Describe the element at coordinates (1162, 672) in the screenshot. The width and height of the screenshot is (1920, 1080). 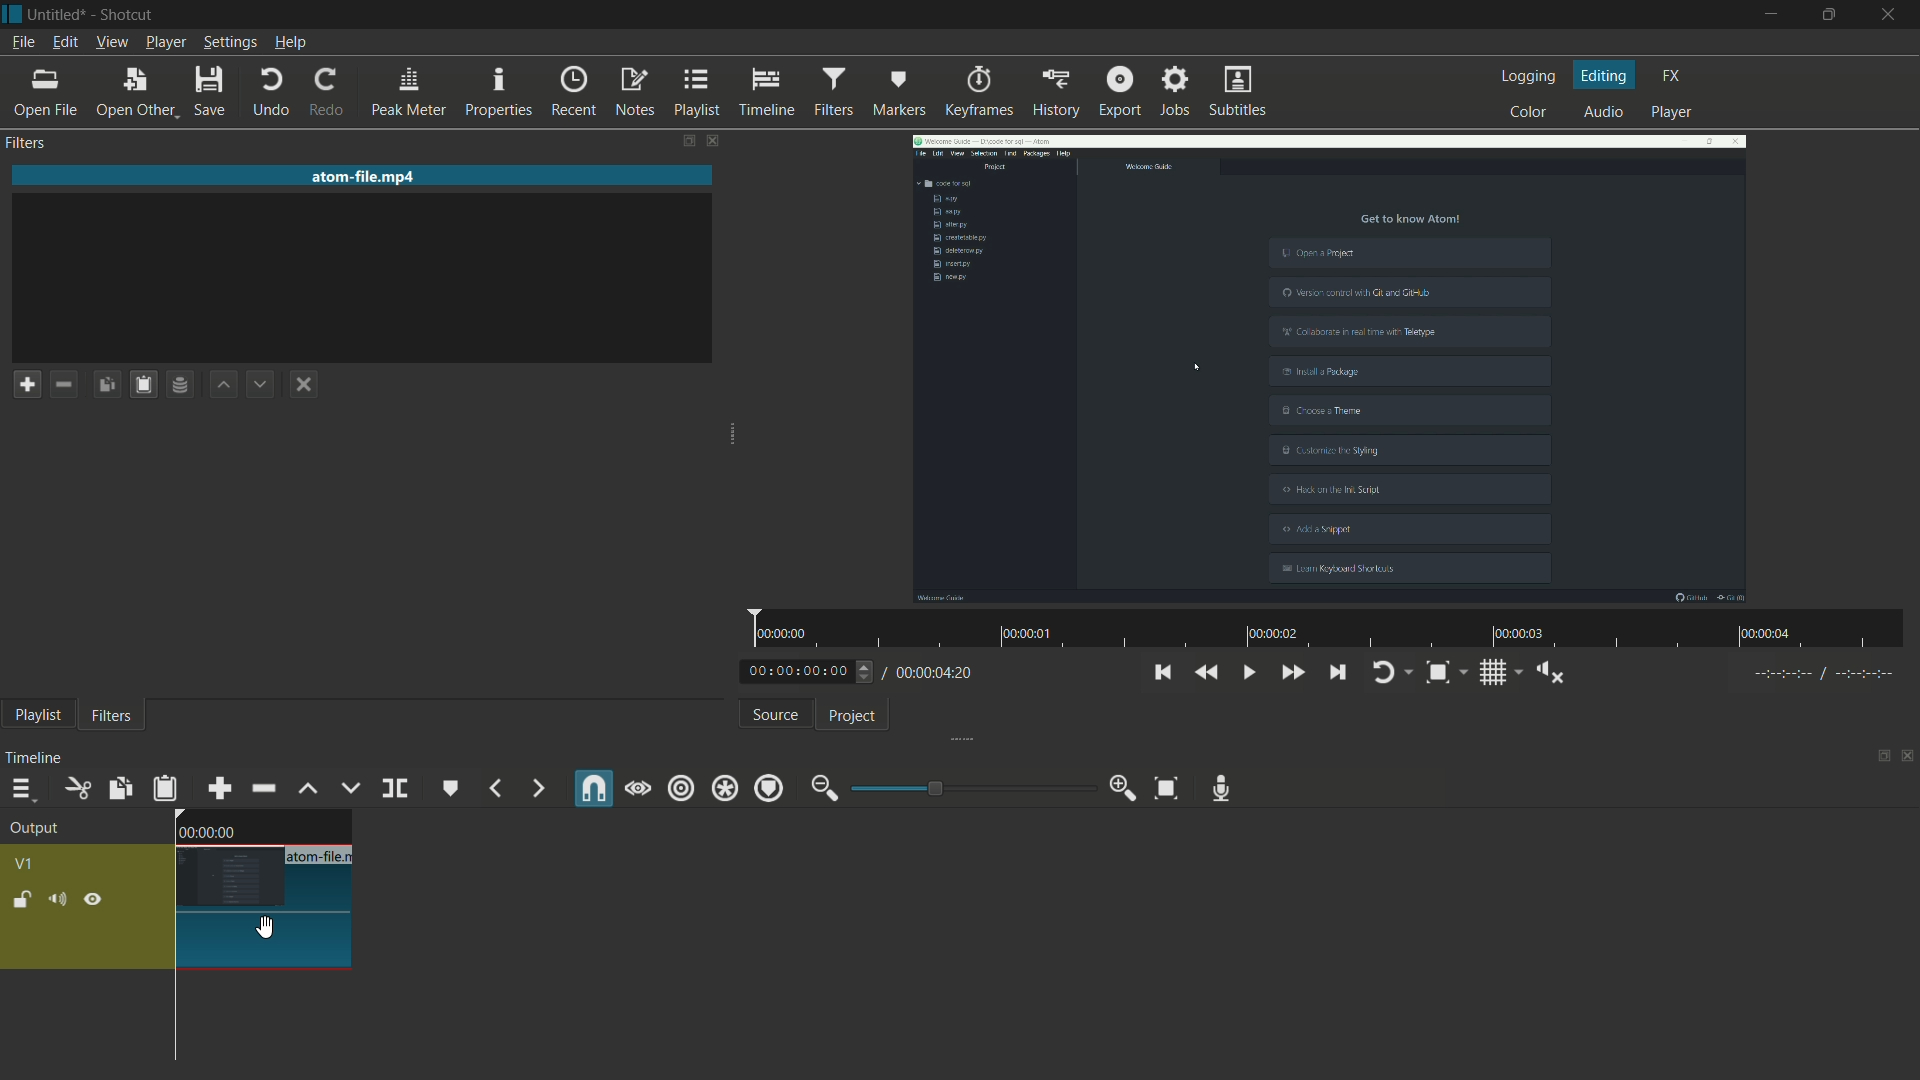
I see `skip to the previous point` at that location.